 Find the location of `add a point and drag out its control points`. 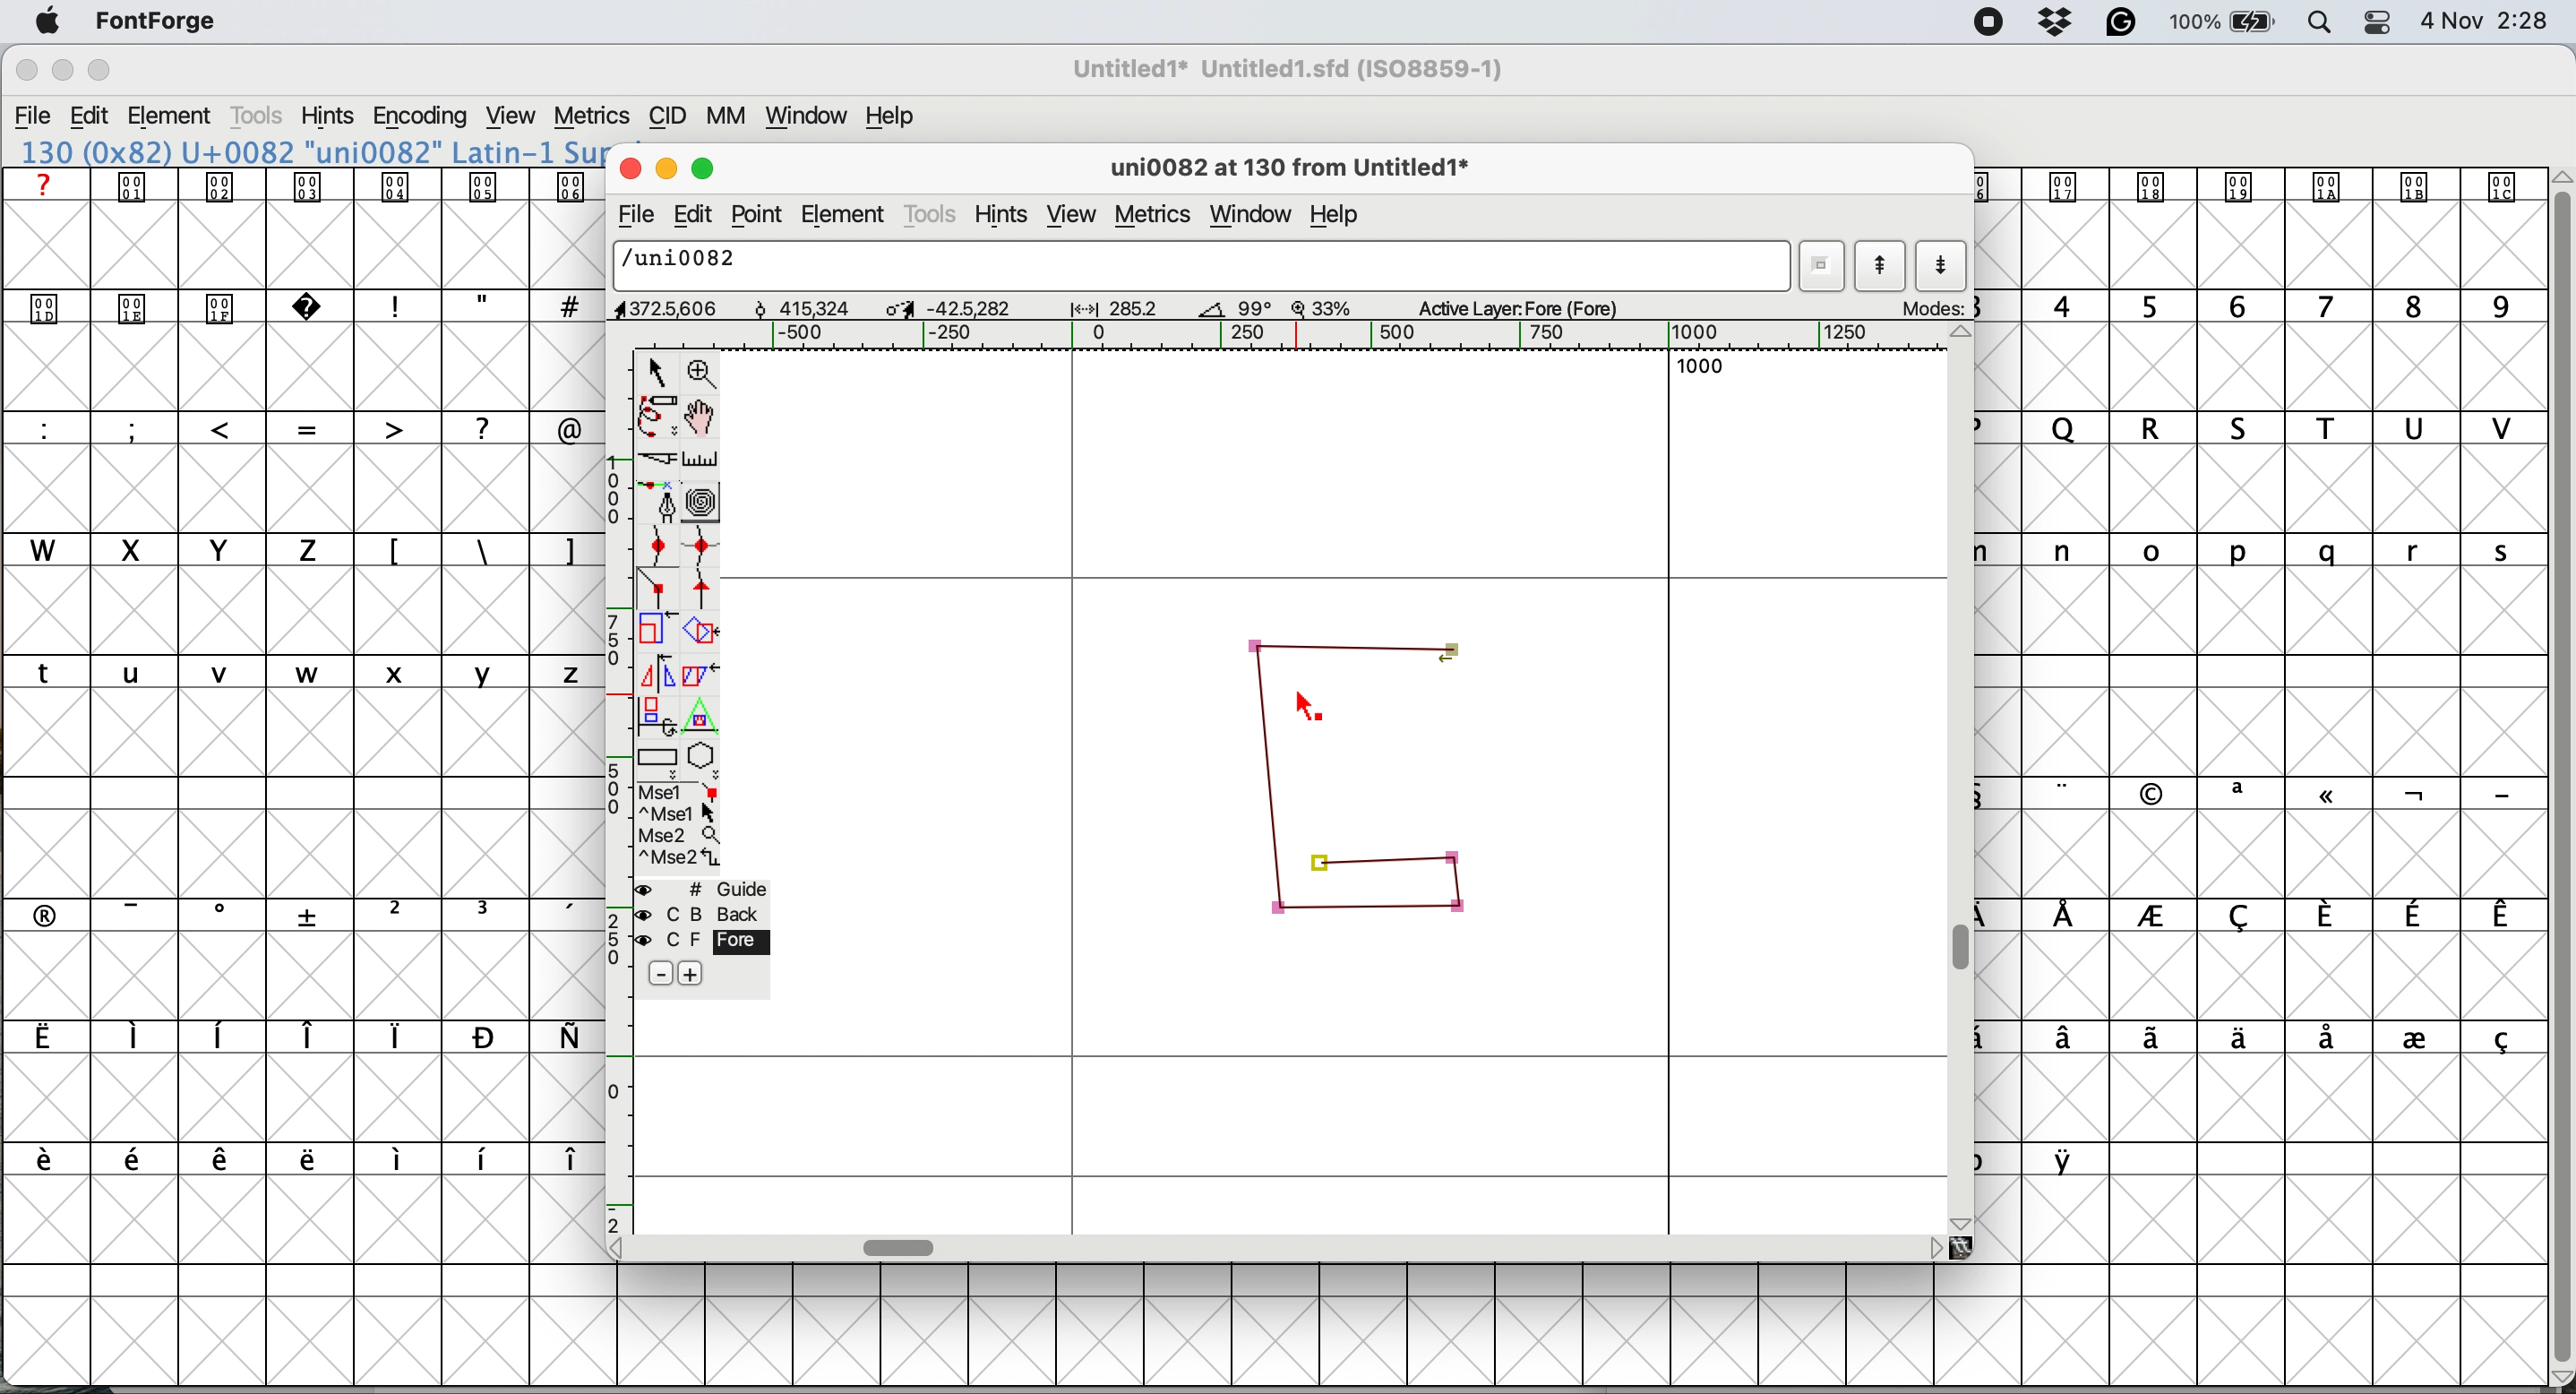

add a point and drag out its control points is located at coordinates (662, 501).